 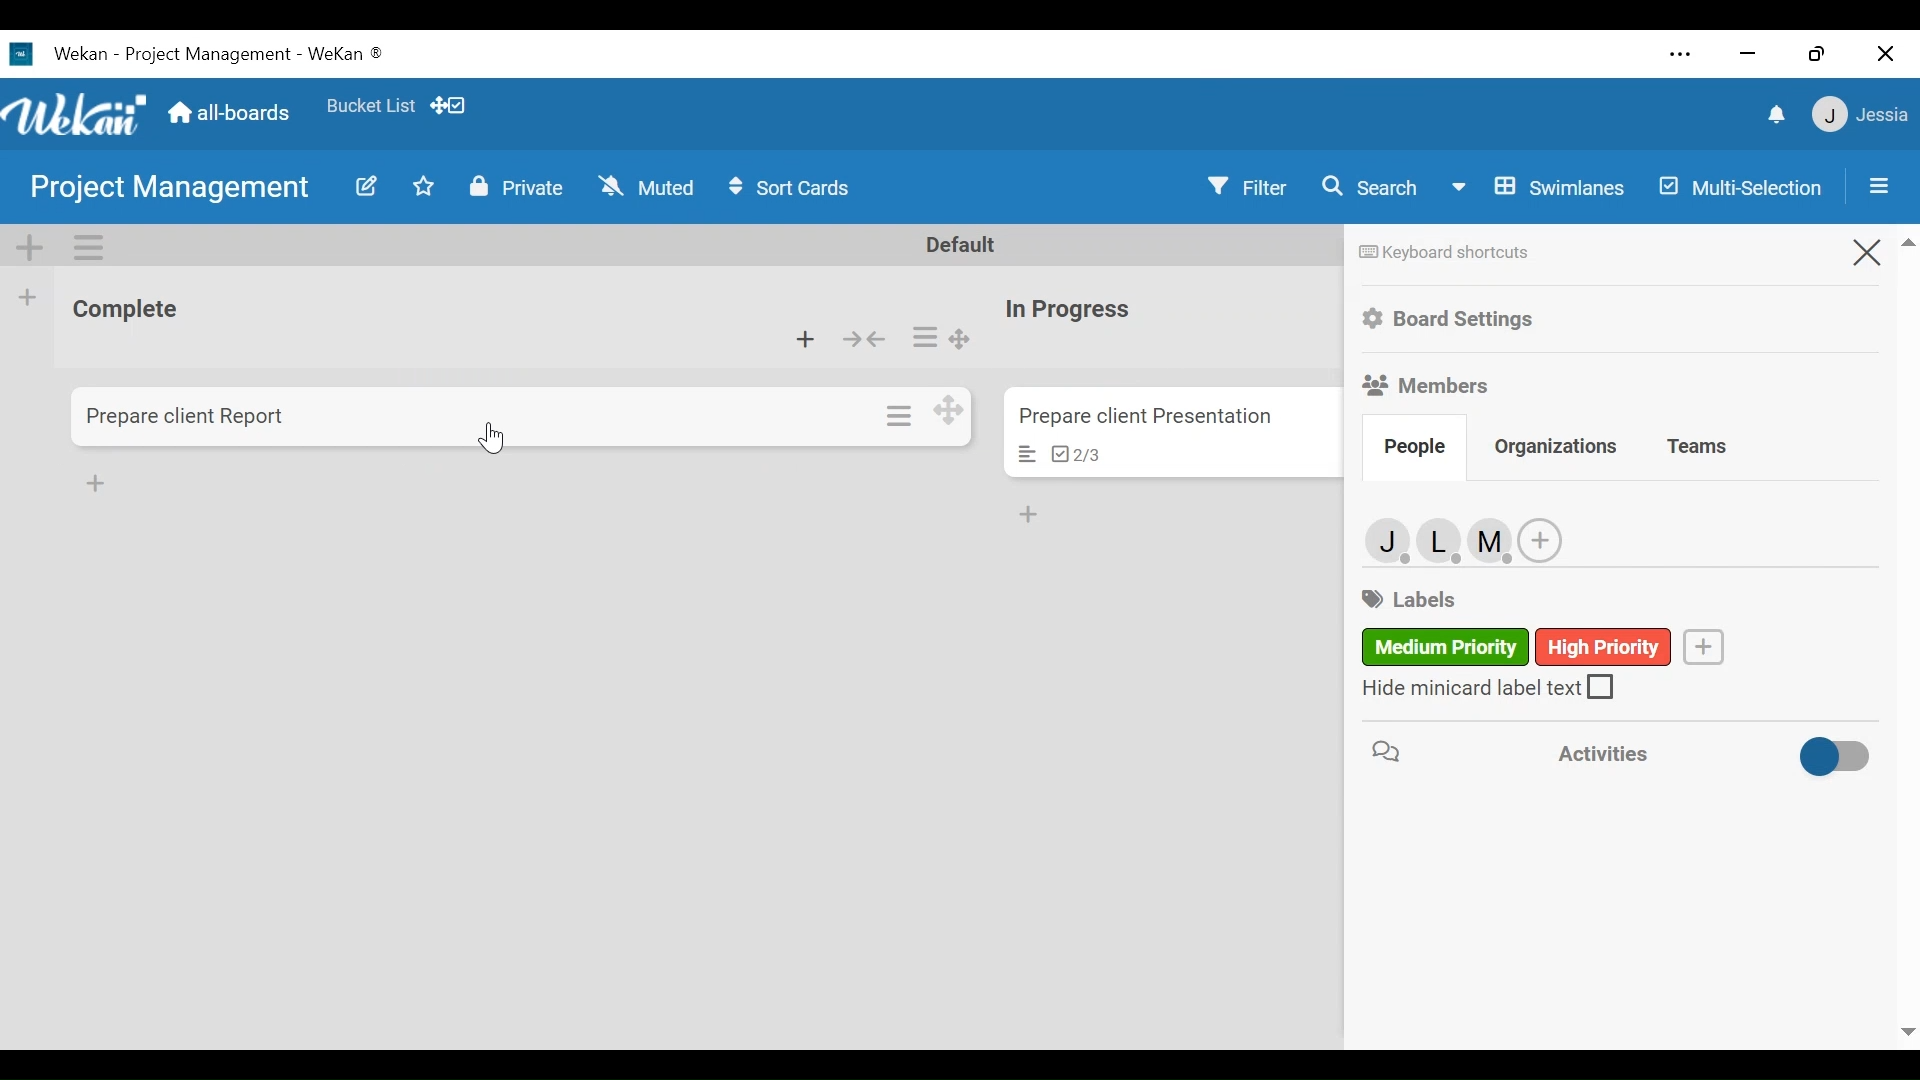 What do you see at coordinates (1699, 446) in the screenshot?
I see `Teams` at bounding box center [1699, 446].